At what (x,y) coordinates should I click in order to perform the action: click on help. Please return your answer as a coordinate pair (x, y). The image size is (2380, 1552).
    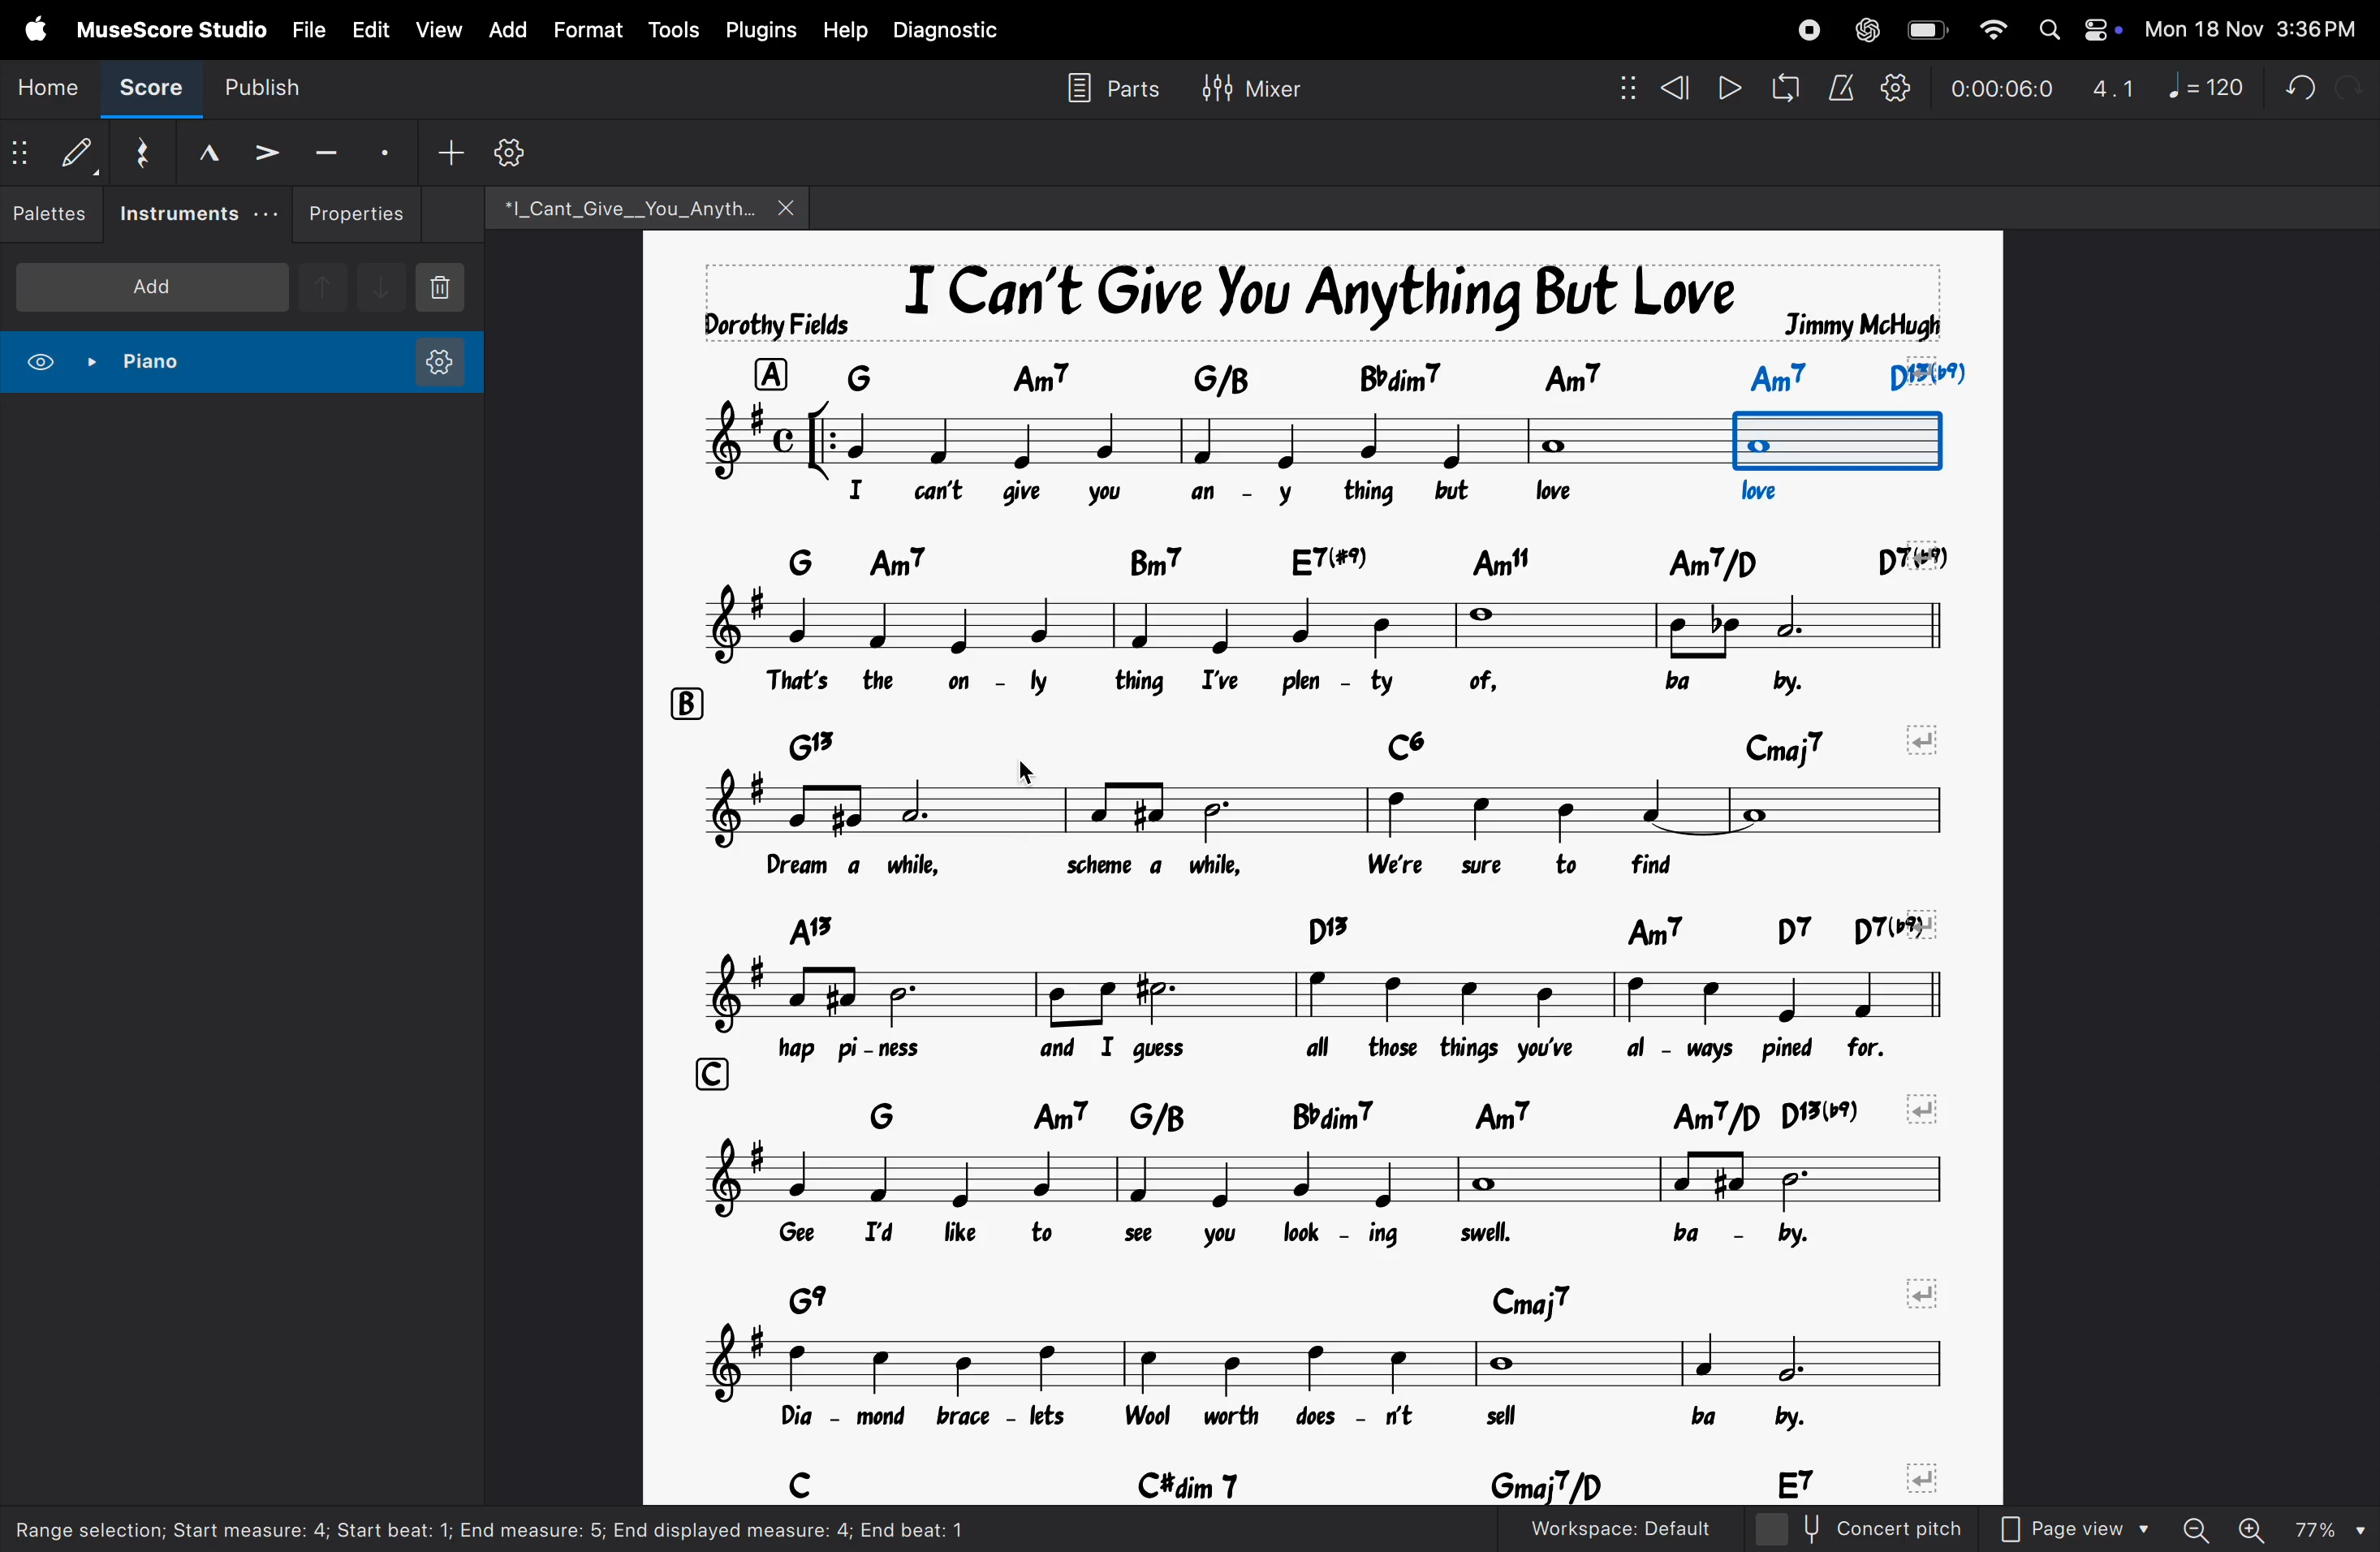
    Looking at the image, I should click on (842, 28).